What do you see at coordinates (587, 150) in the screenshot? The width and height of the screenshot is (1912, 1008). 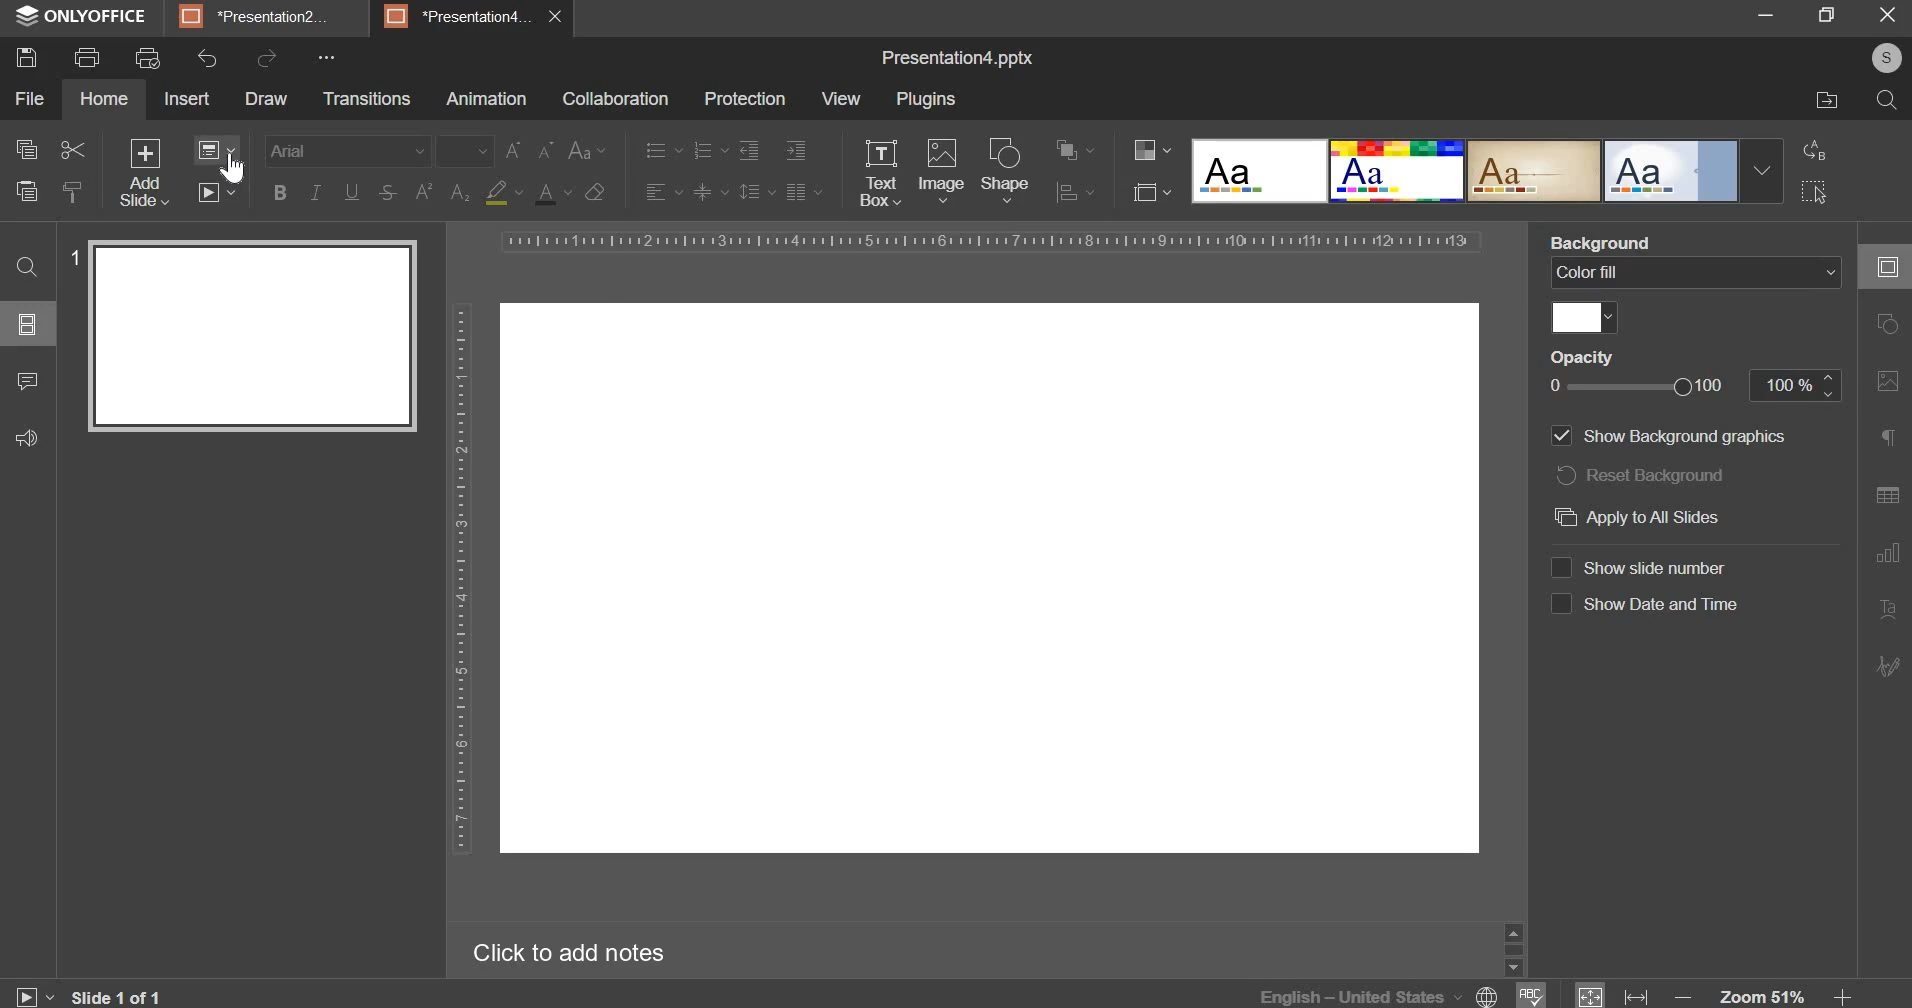 I see `change case` at bounding box center [587, 150].